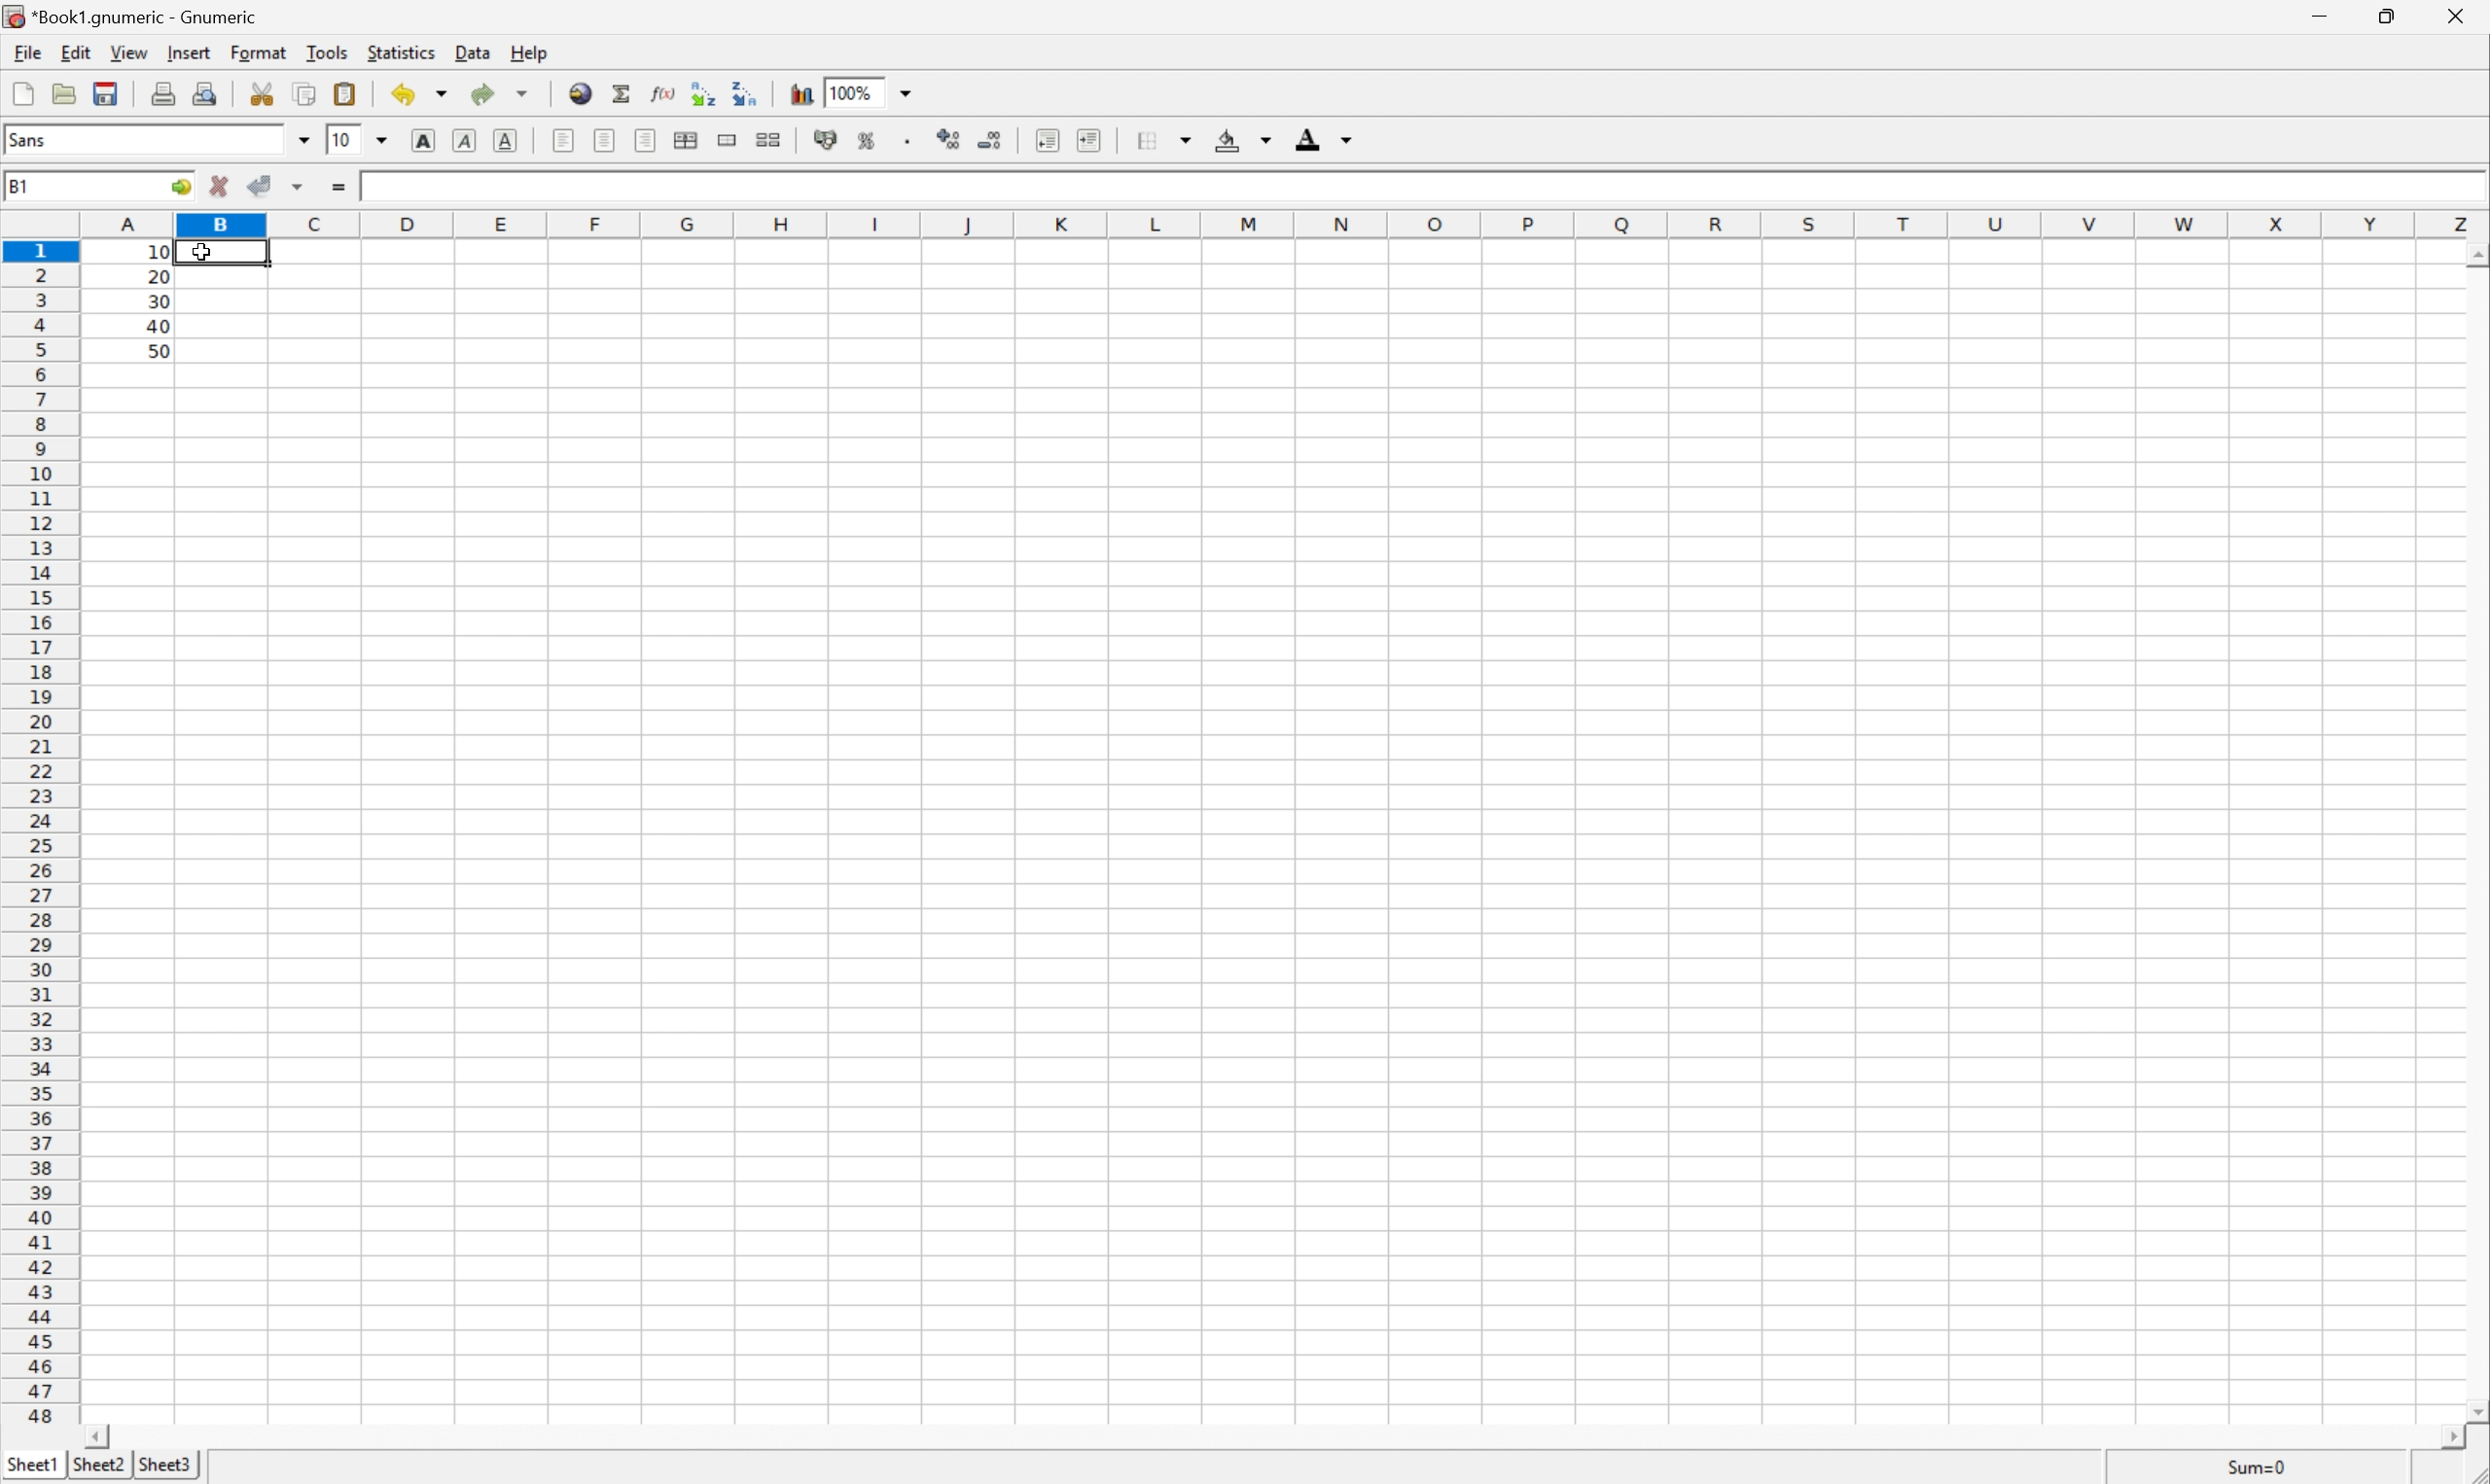 The height and width of the screenshot is (1484, 2490). What do you see at coordinates (646, 140) in the screenshot?
I see `Align Right` at bounding box center [646, 140].